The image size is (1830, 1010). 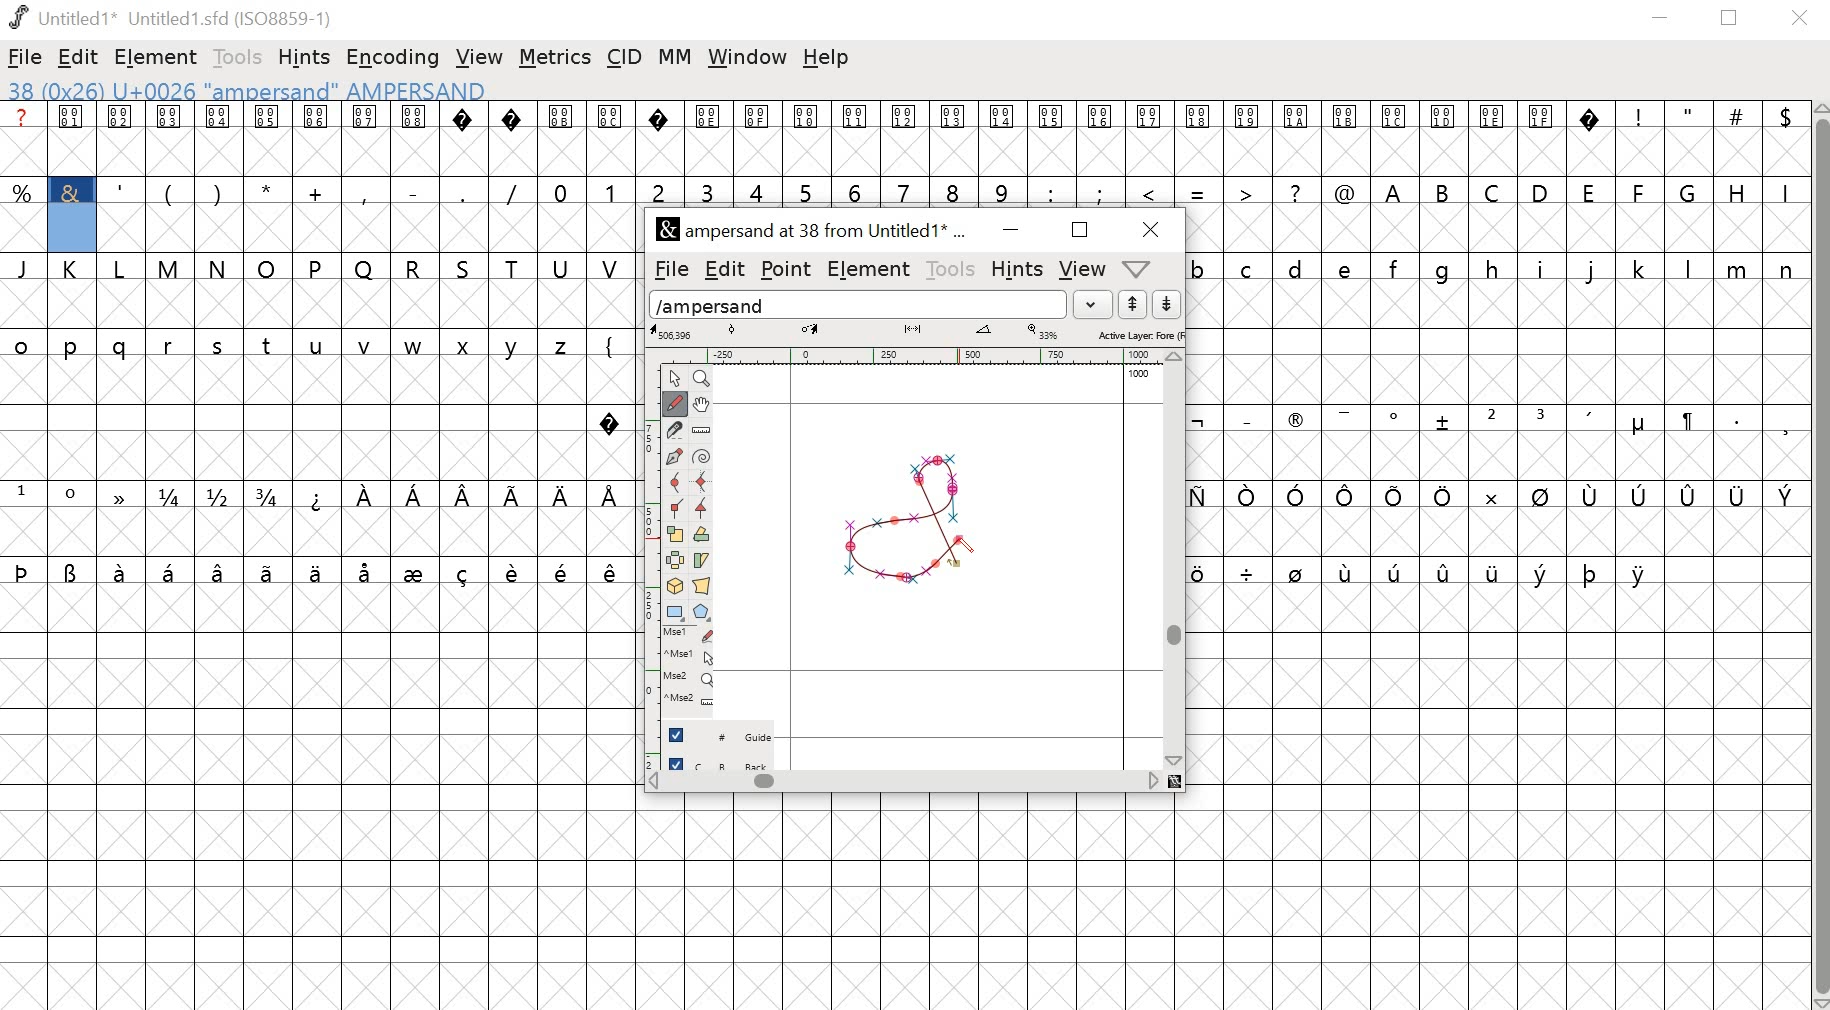 What do you see at coordinates (513, 139) in the screenshot?
I see `?` at bounding box center [513, 139].